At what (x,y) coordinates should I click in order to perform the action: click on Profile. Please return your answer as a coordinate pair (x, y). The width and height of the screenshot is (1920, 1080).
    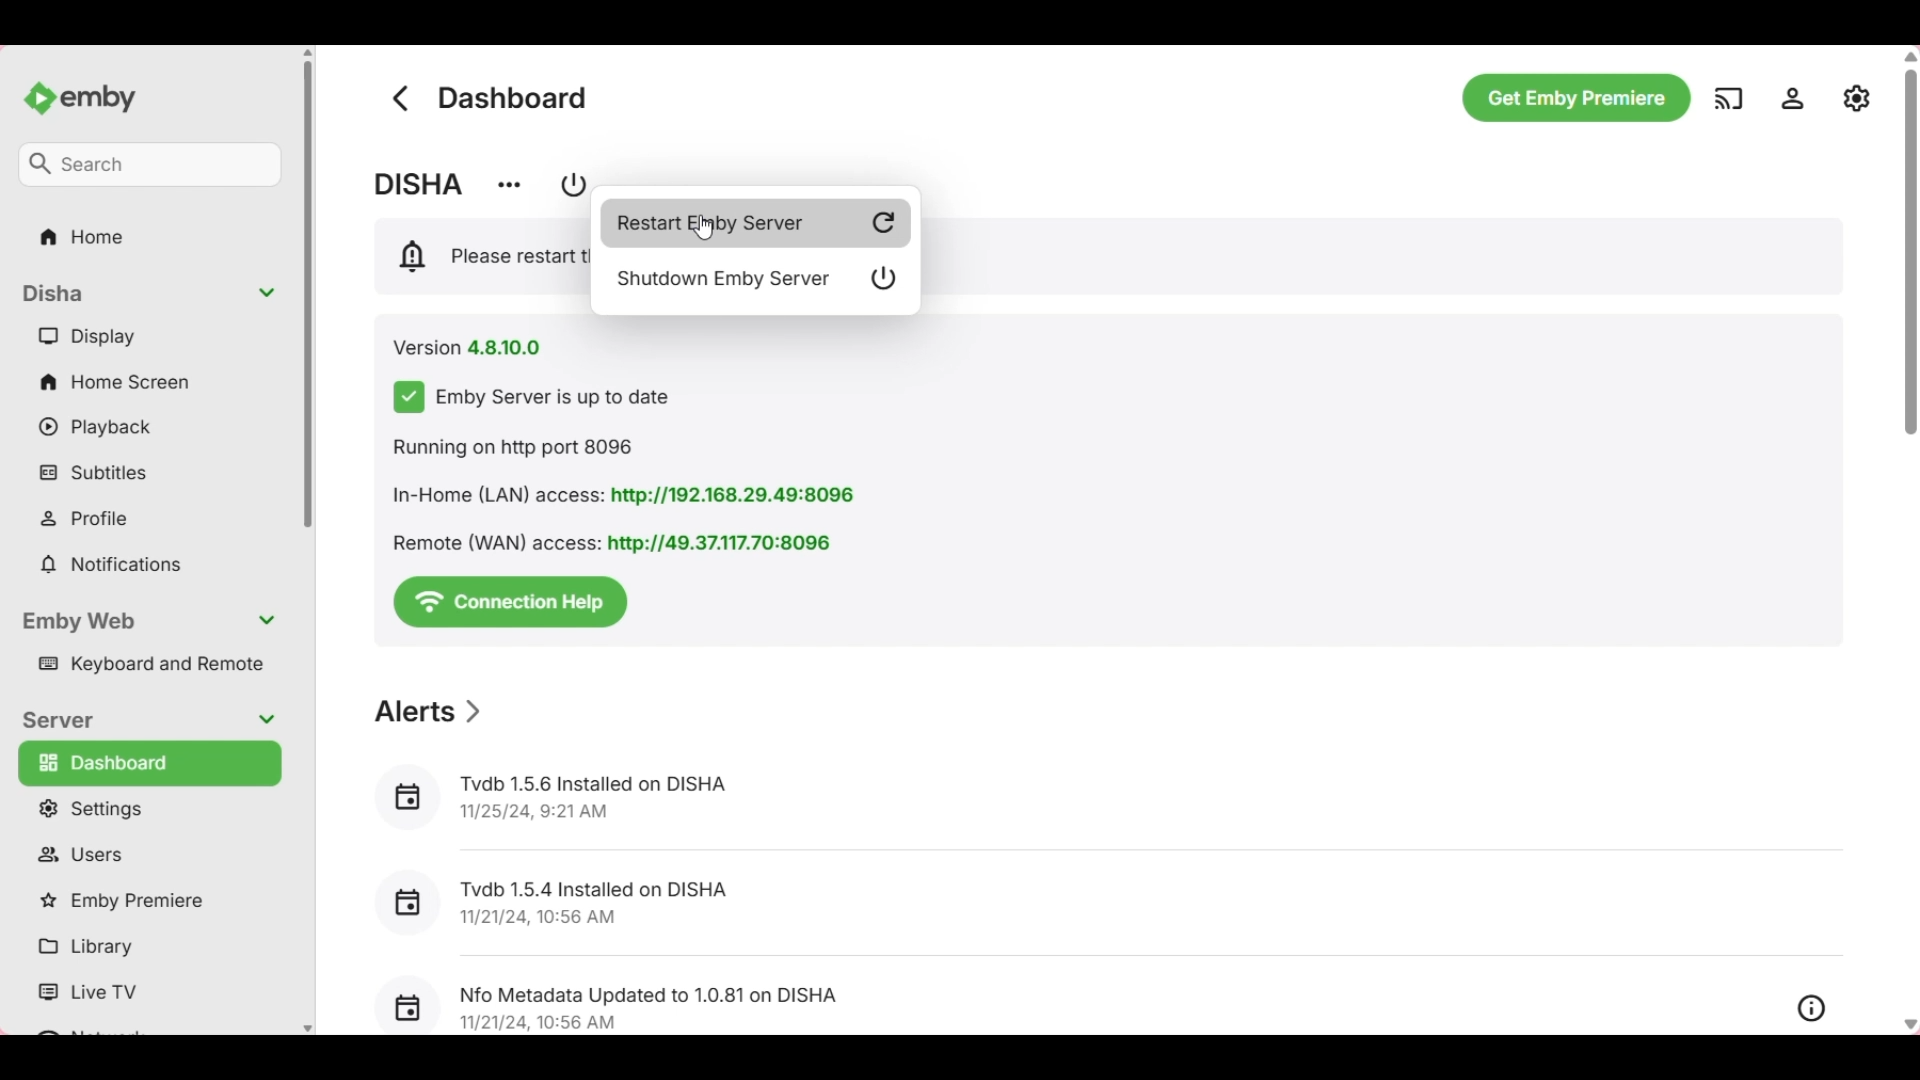
    Looking at the image, I should click on (151, 518).